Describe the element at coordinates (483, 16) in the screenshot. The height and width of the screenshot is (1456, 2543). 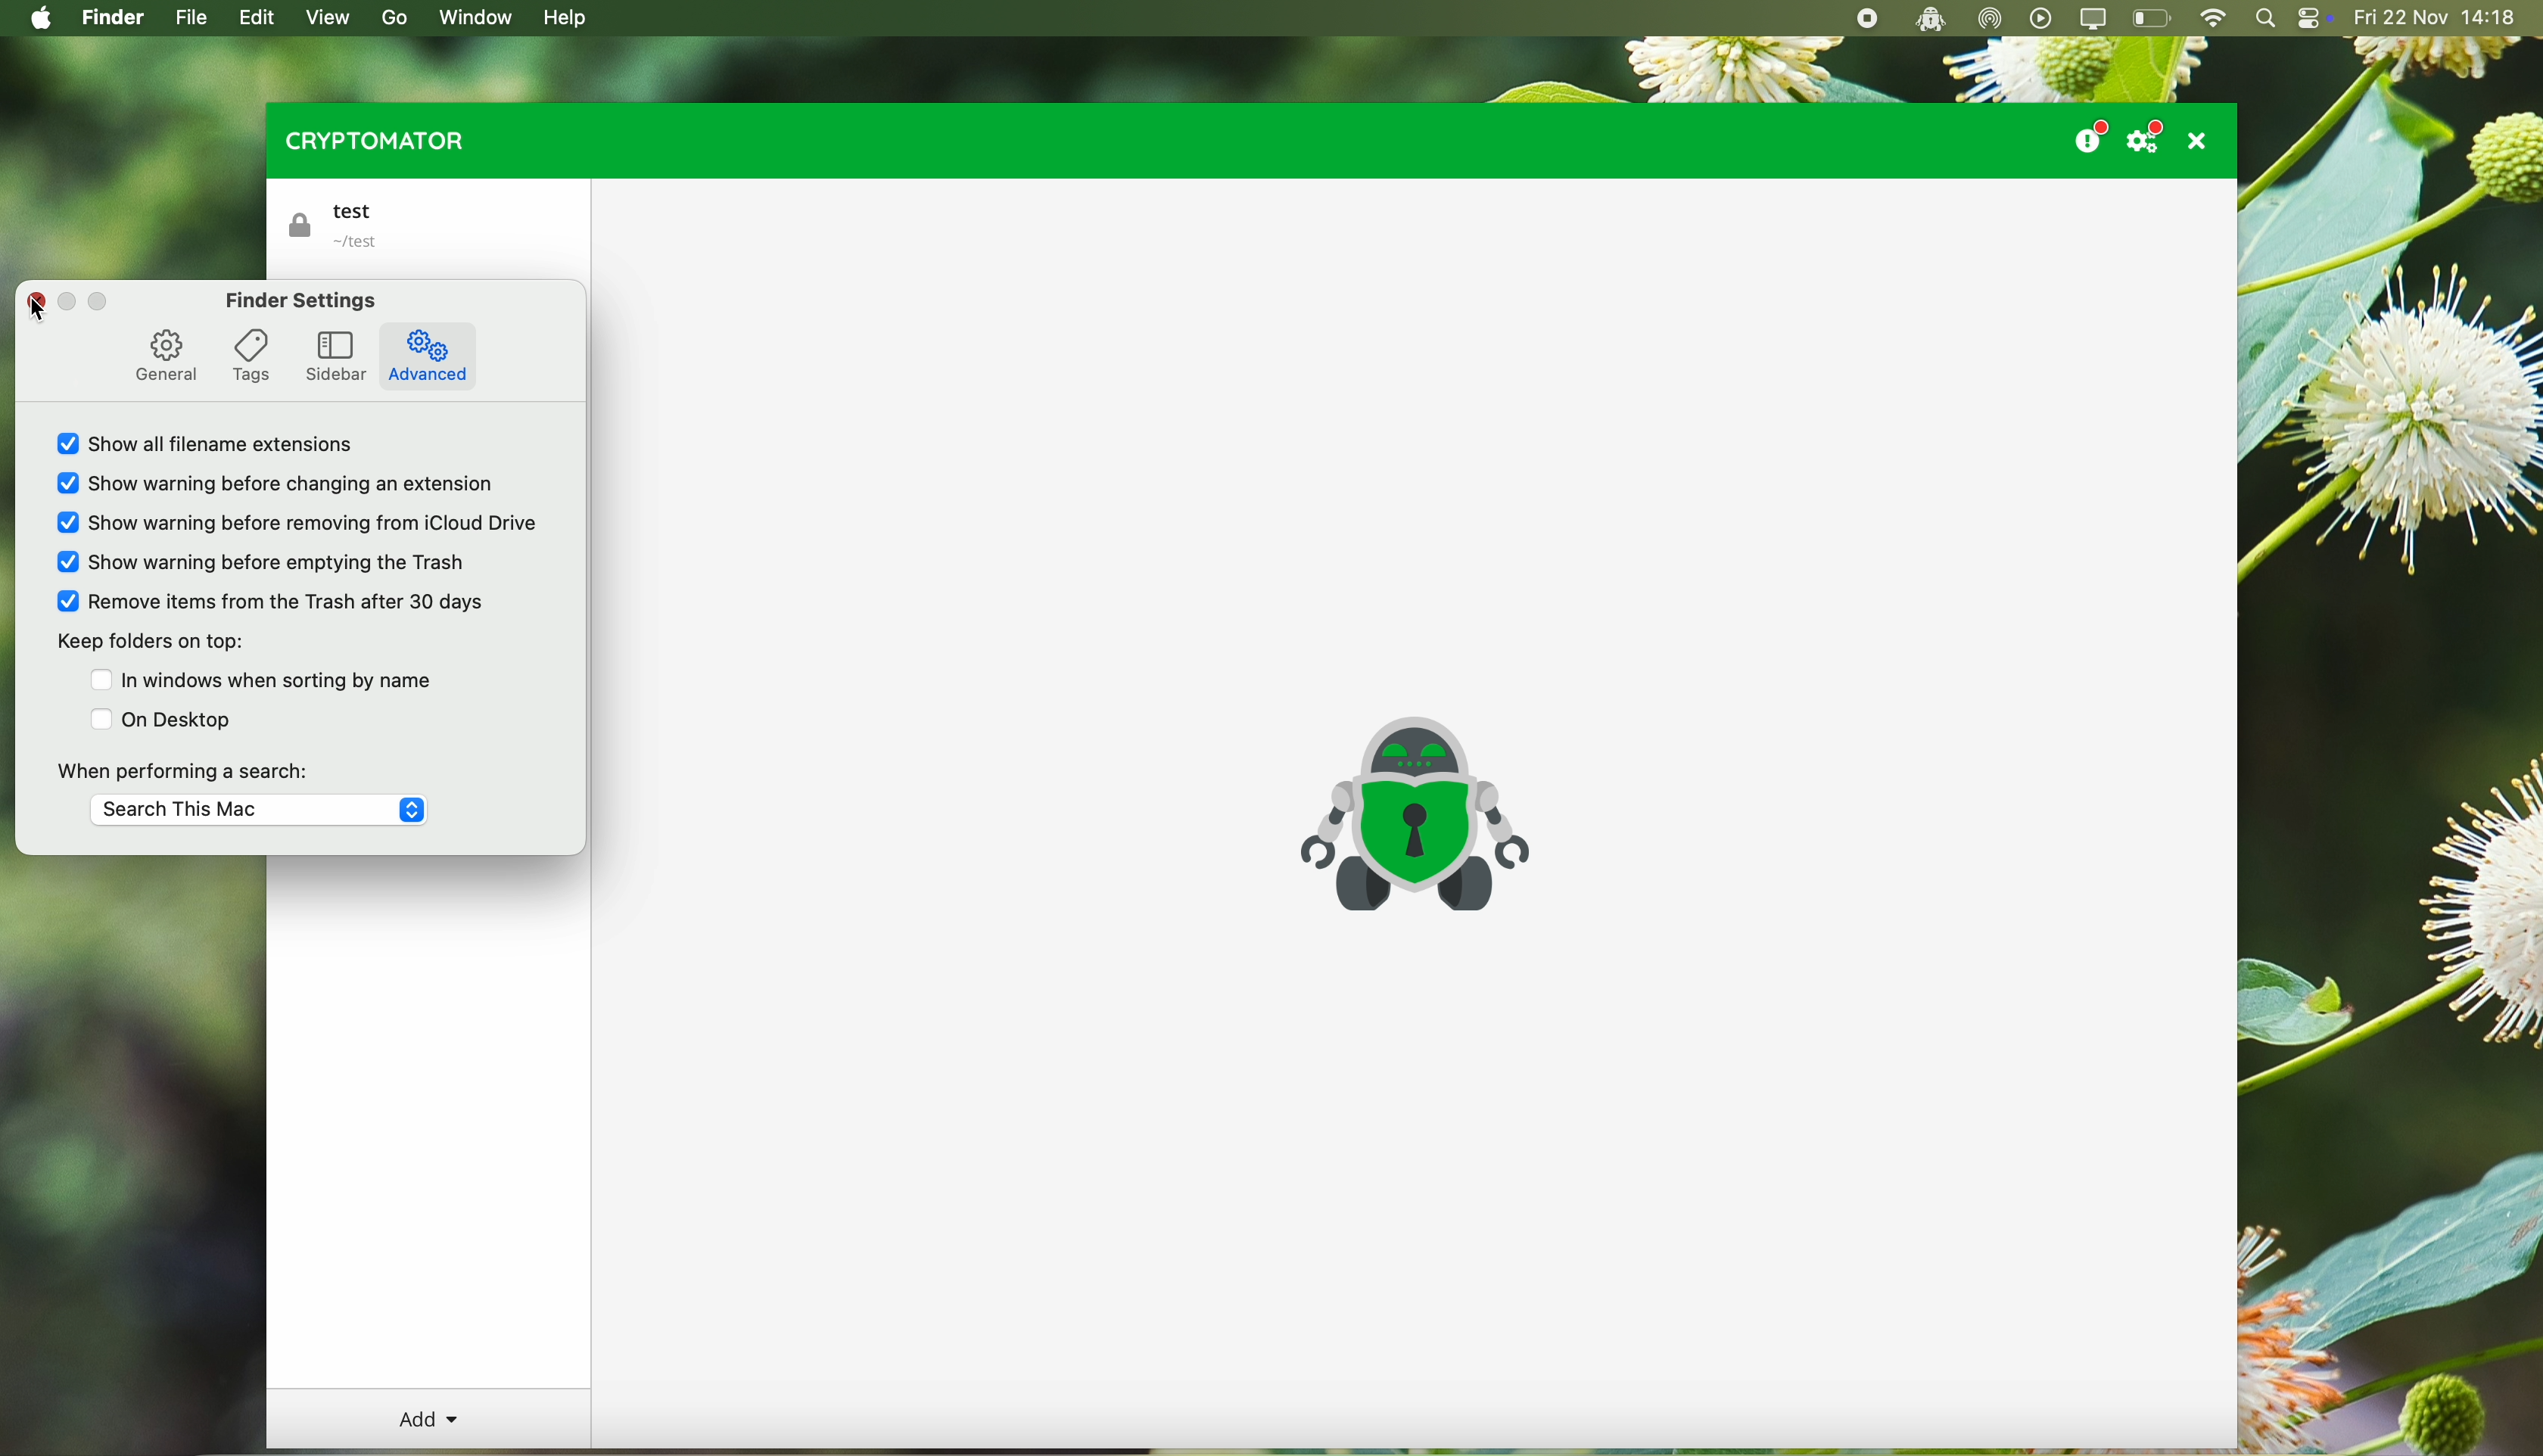
I see `window` at that location.